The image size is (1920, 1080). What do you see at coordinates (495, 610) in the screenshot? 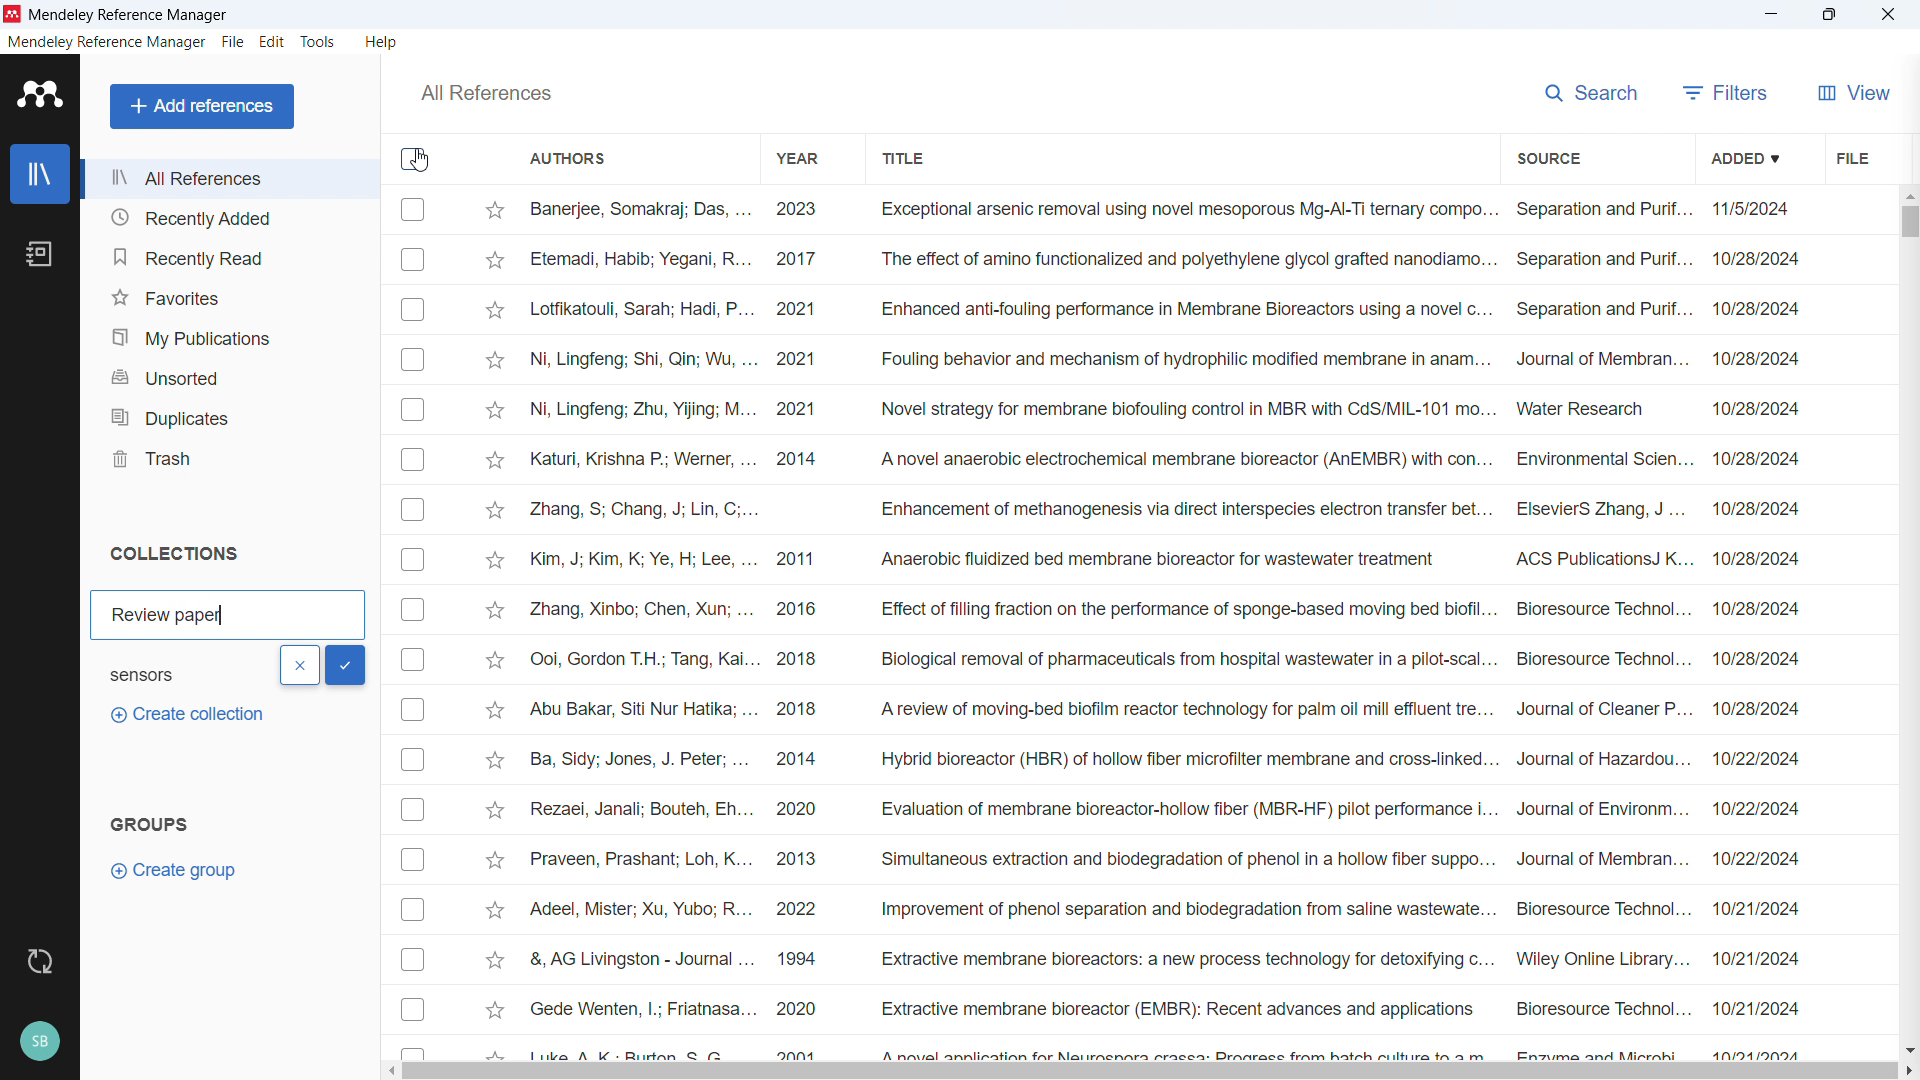
I see `Star mark respective publication` at bounding box center [495, 610].